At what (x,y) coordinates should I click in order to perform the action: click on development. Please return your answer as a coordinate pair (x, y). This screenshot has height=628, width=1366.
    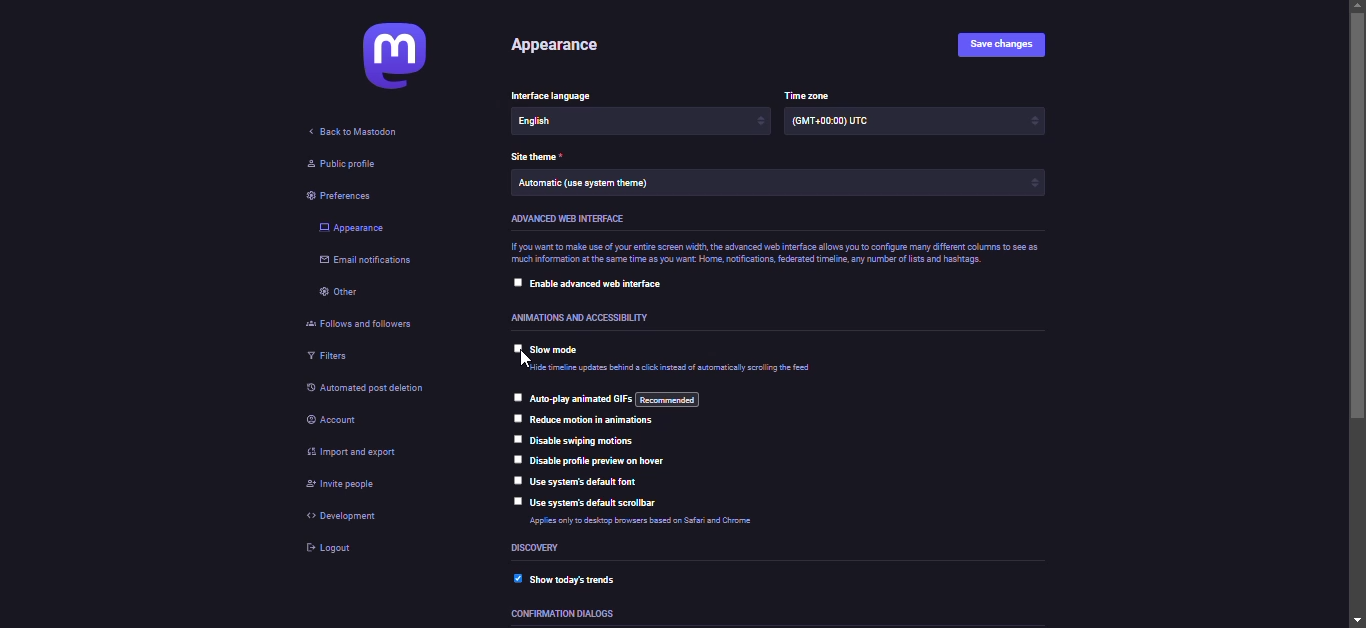
    Looking at the image, I should click on (345, 517).